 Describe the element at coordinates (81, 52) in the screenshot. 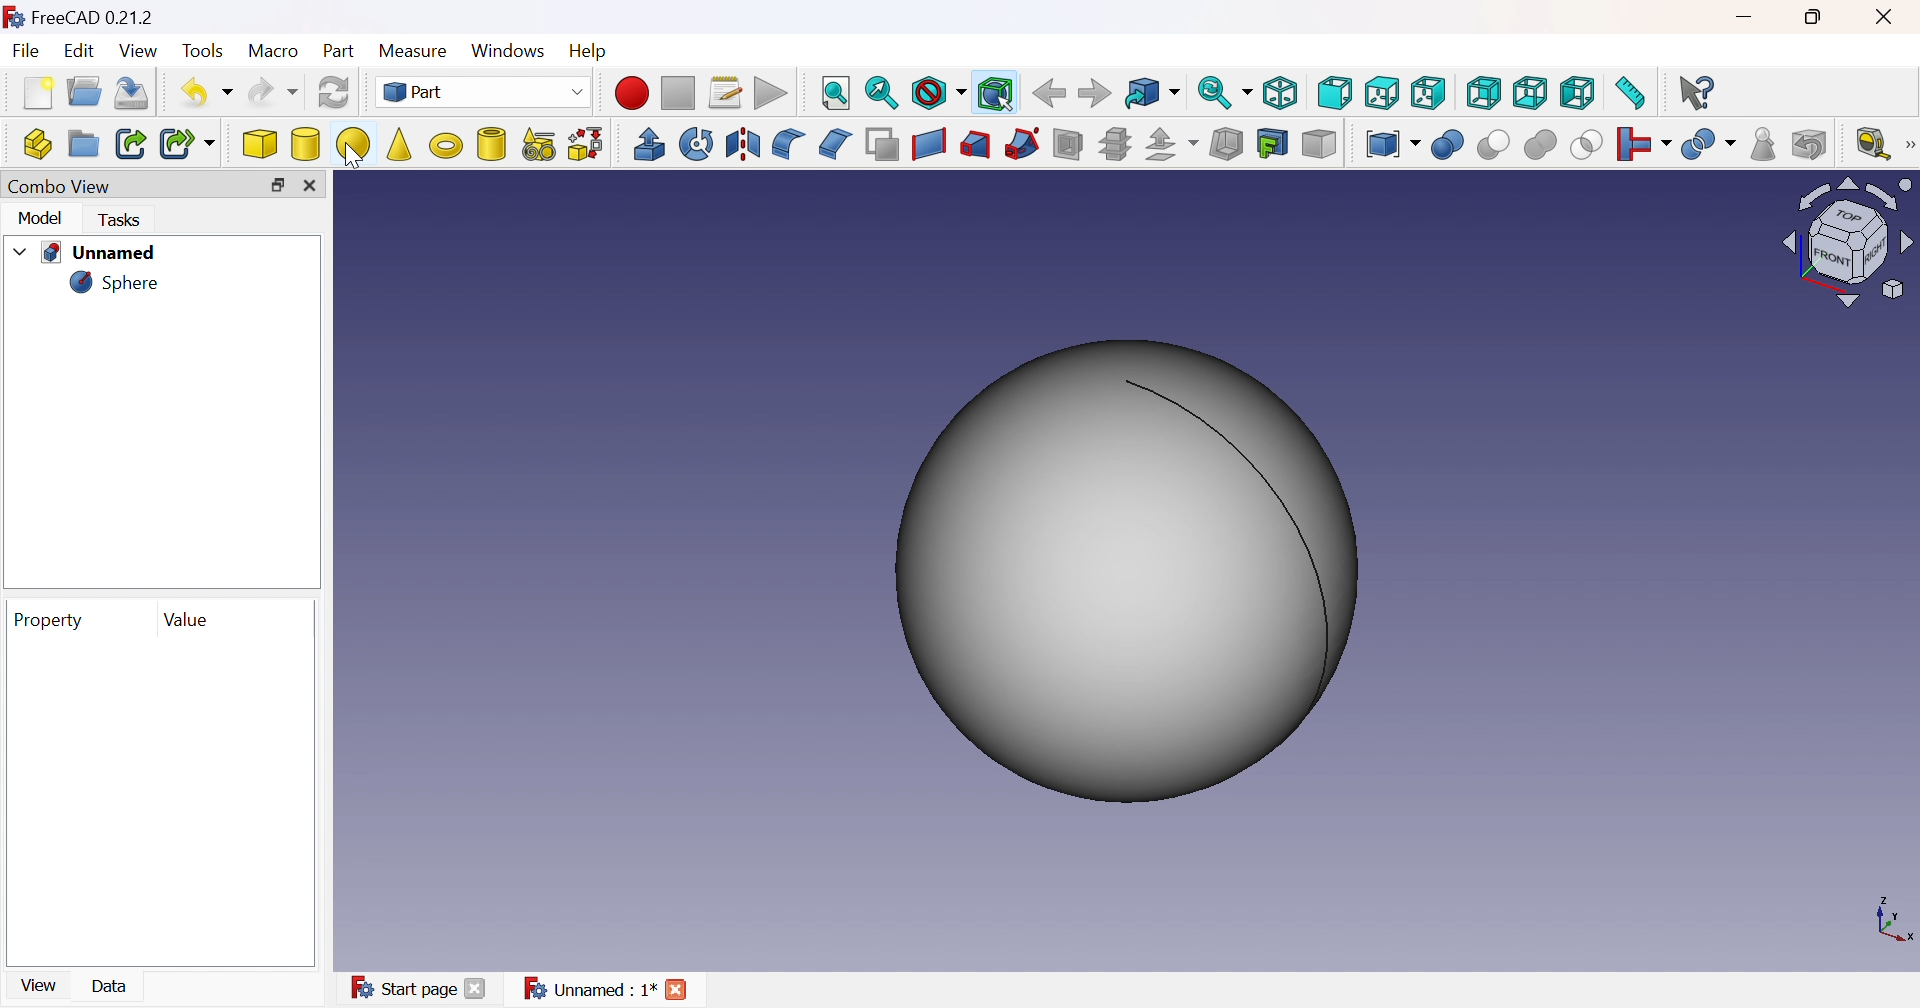

I see `Edit` at that location.